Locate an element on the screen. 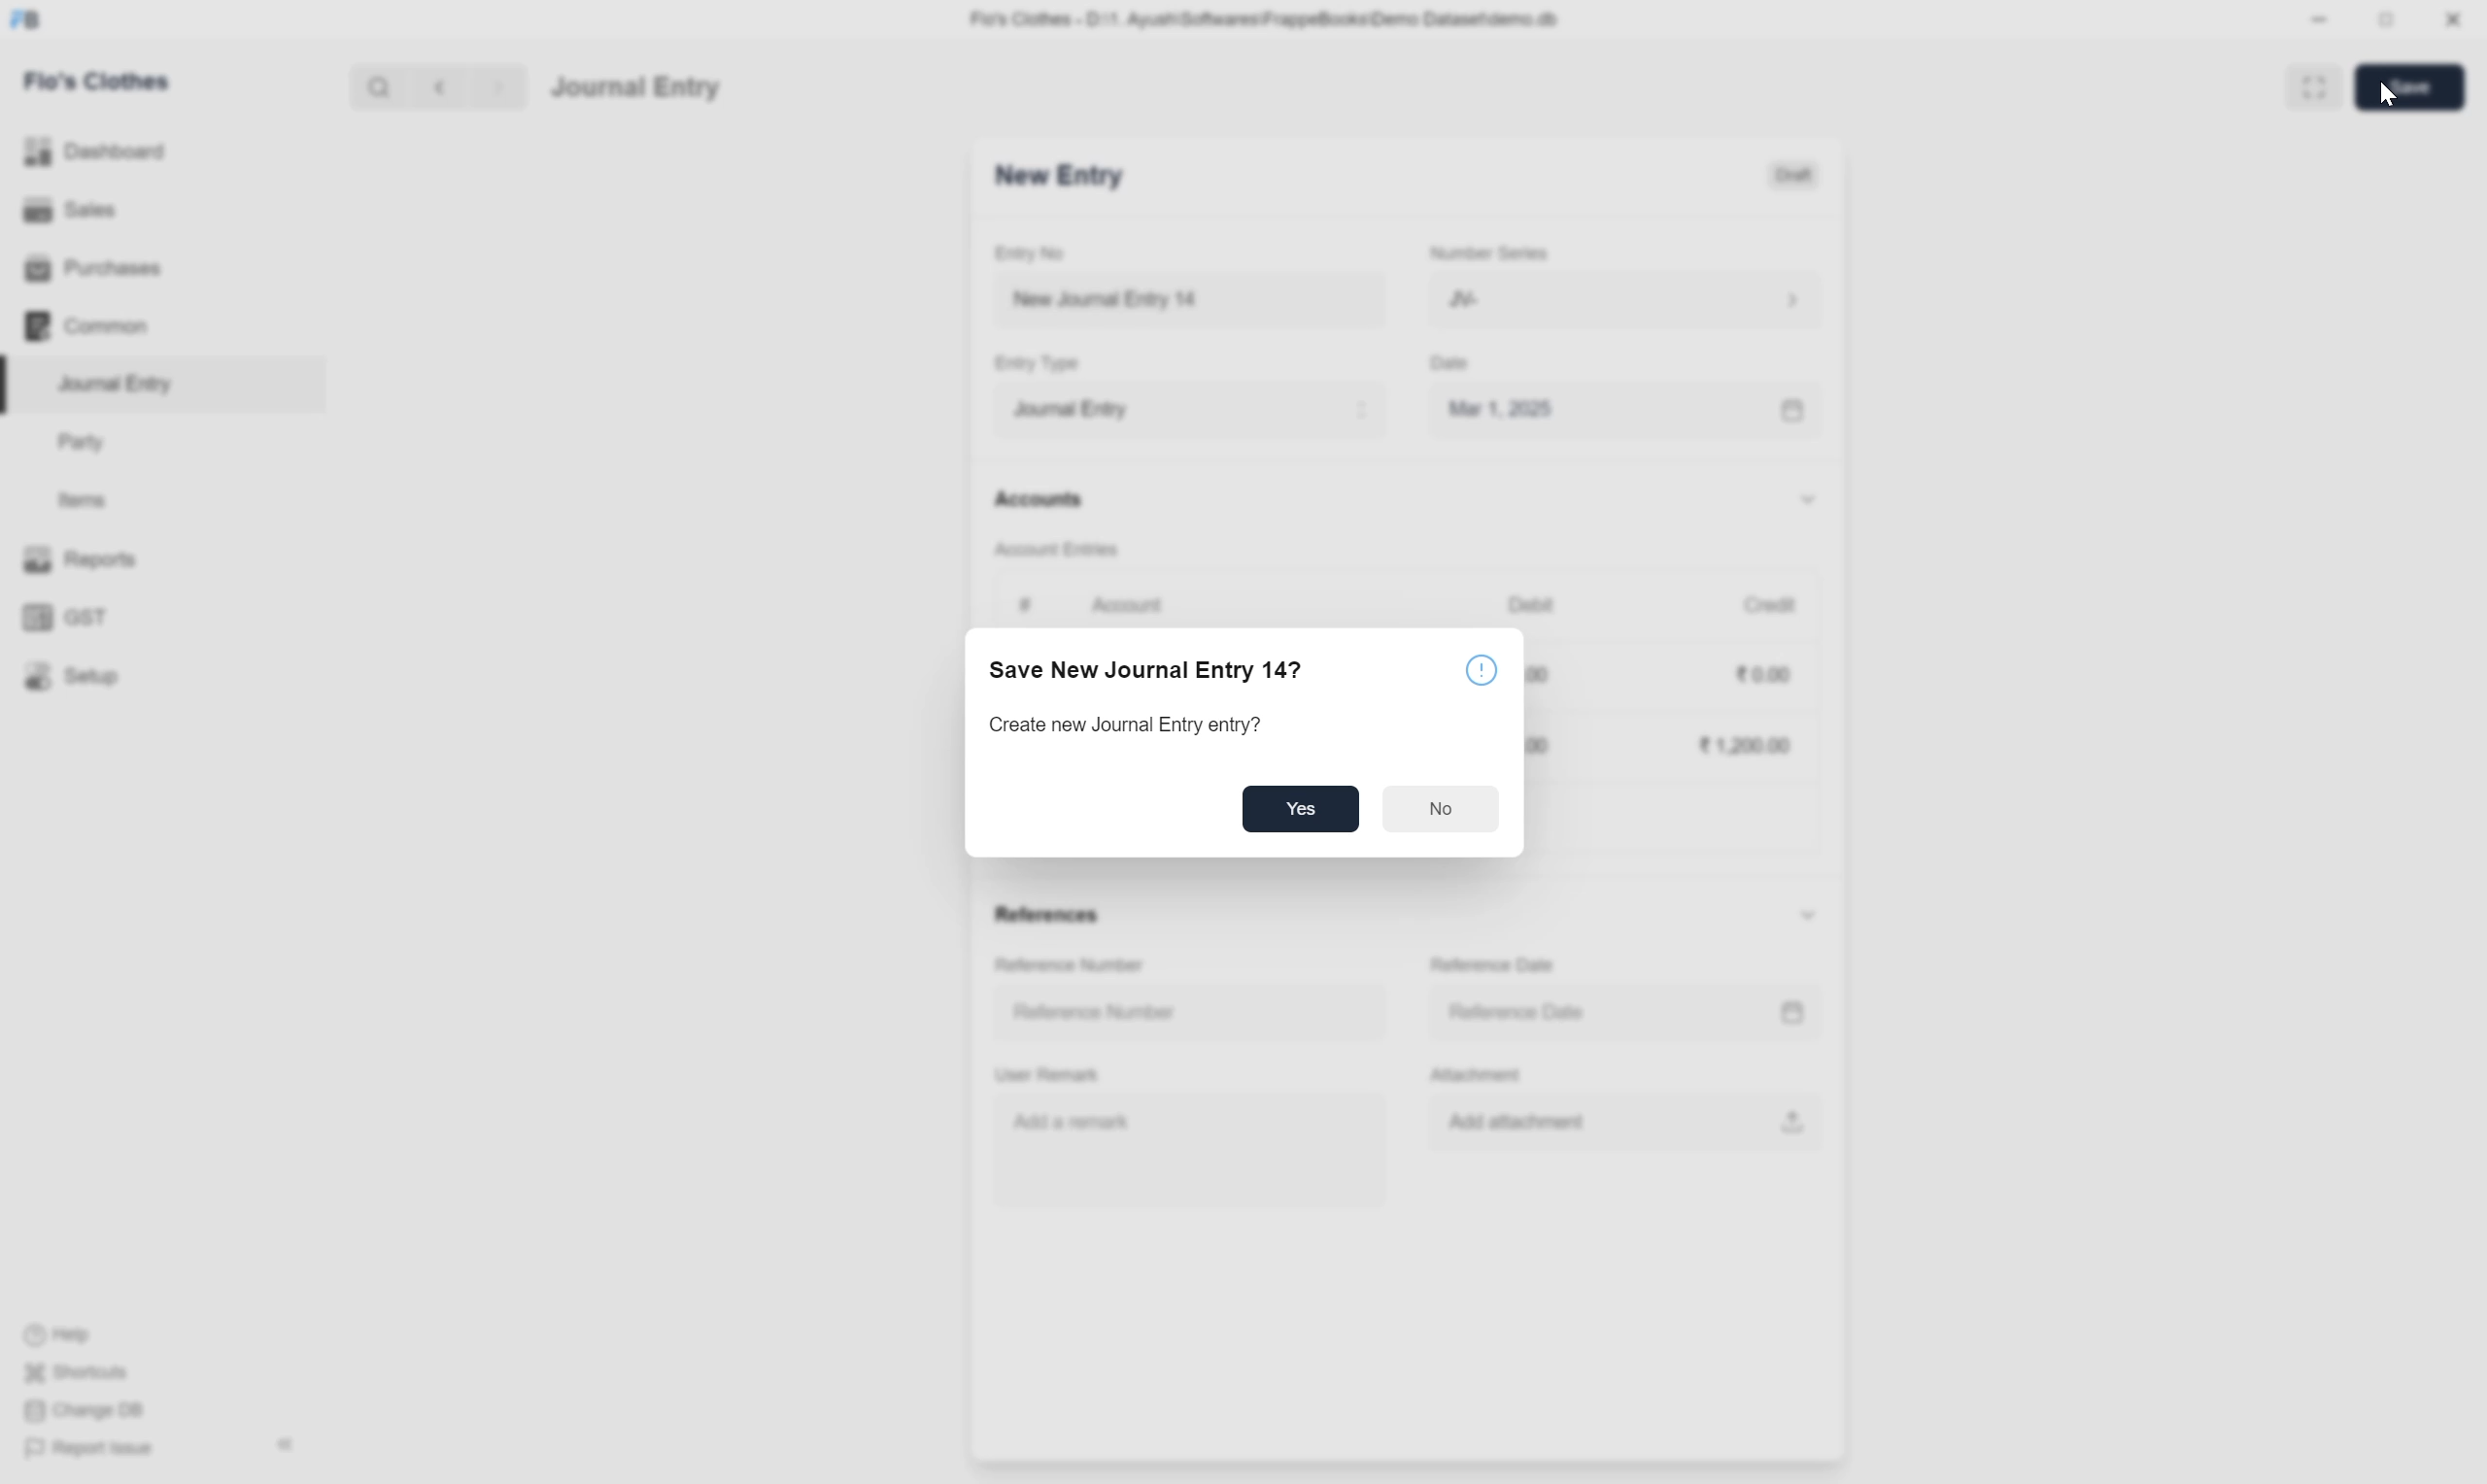 This screenshot has height=1484, width=2487. Purchases is located at coordinates (99, 269).